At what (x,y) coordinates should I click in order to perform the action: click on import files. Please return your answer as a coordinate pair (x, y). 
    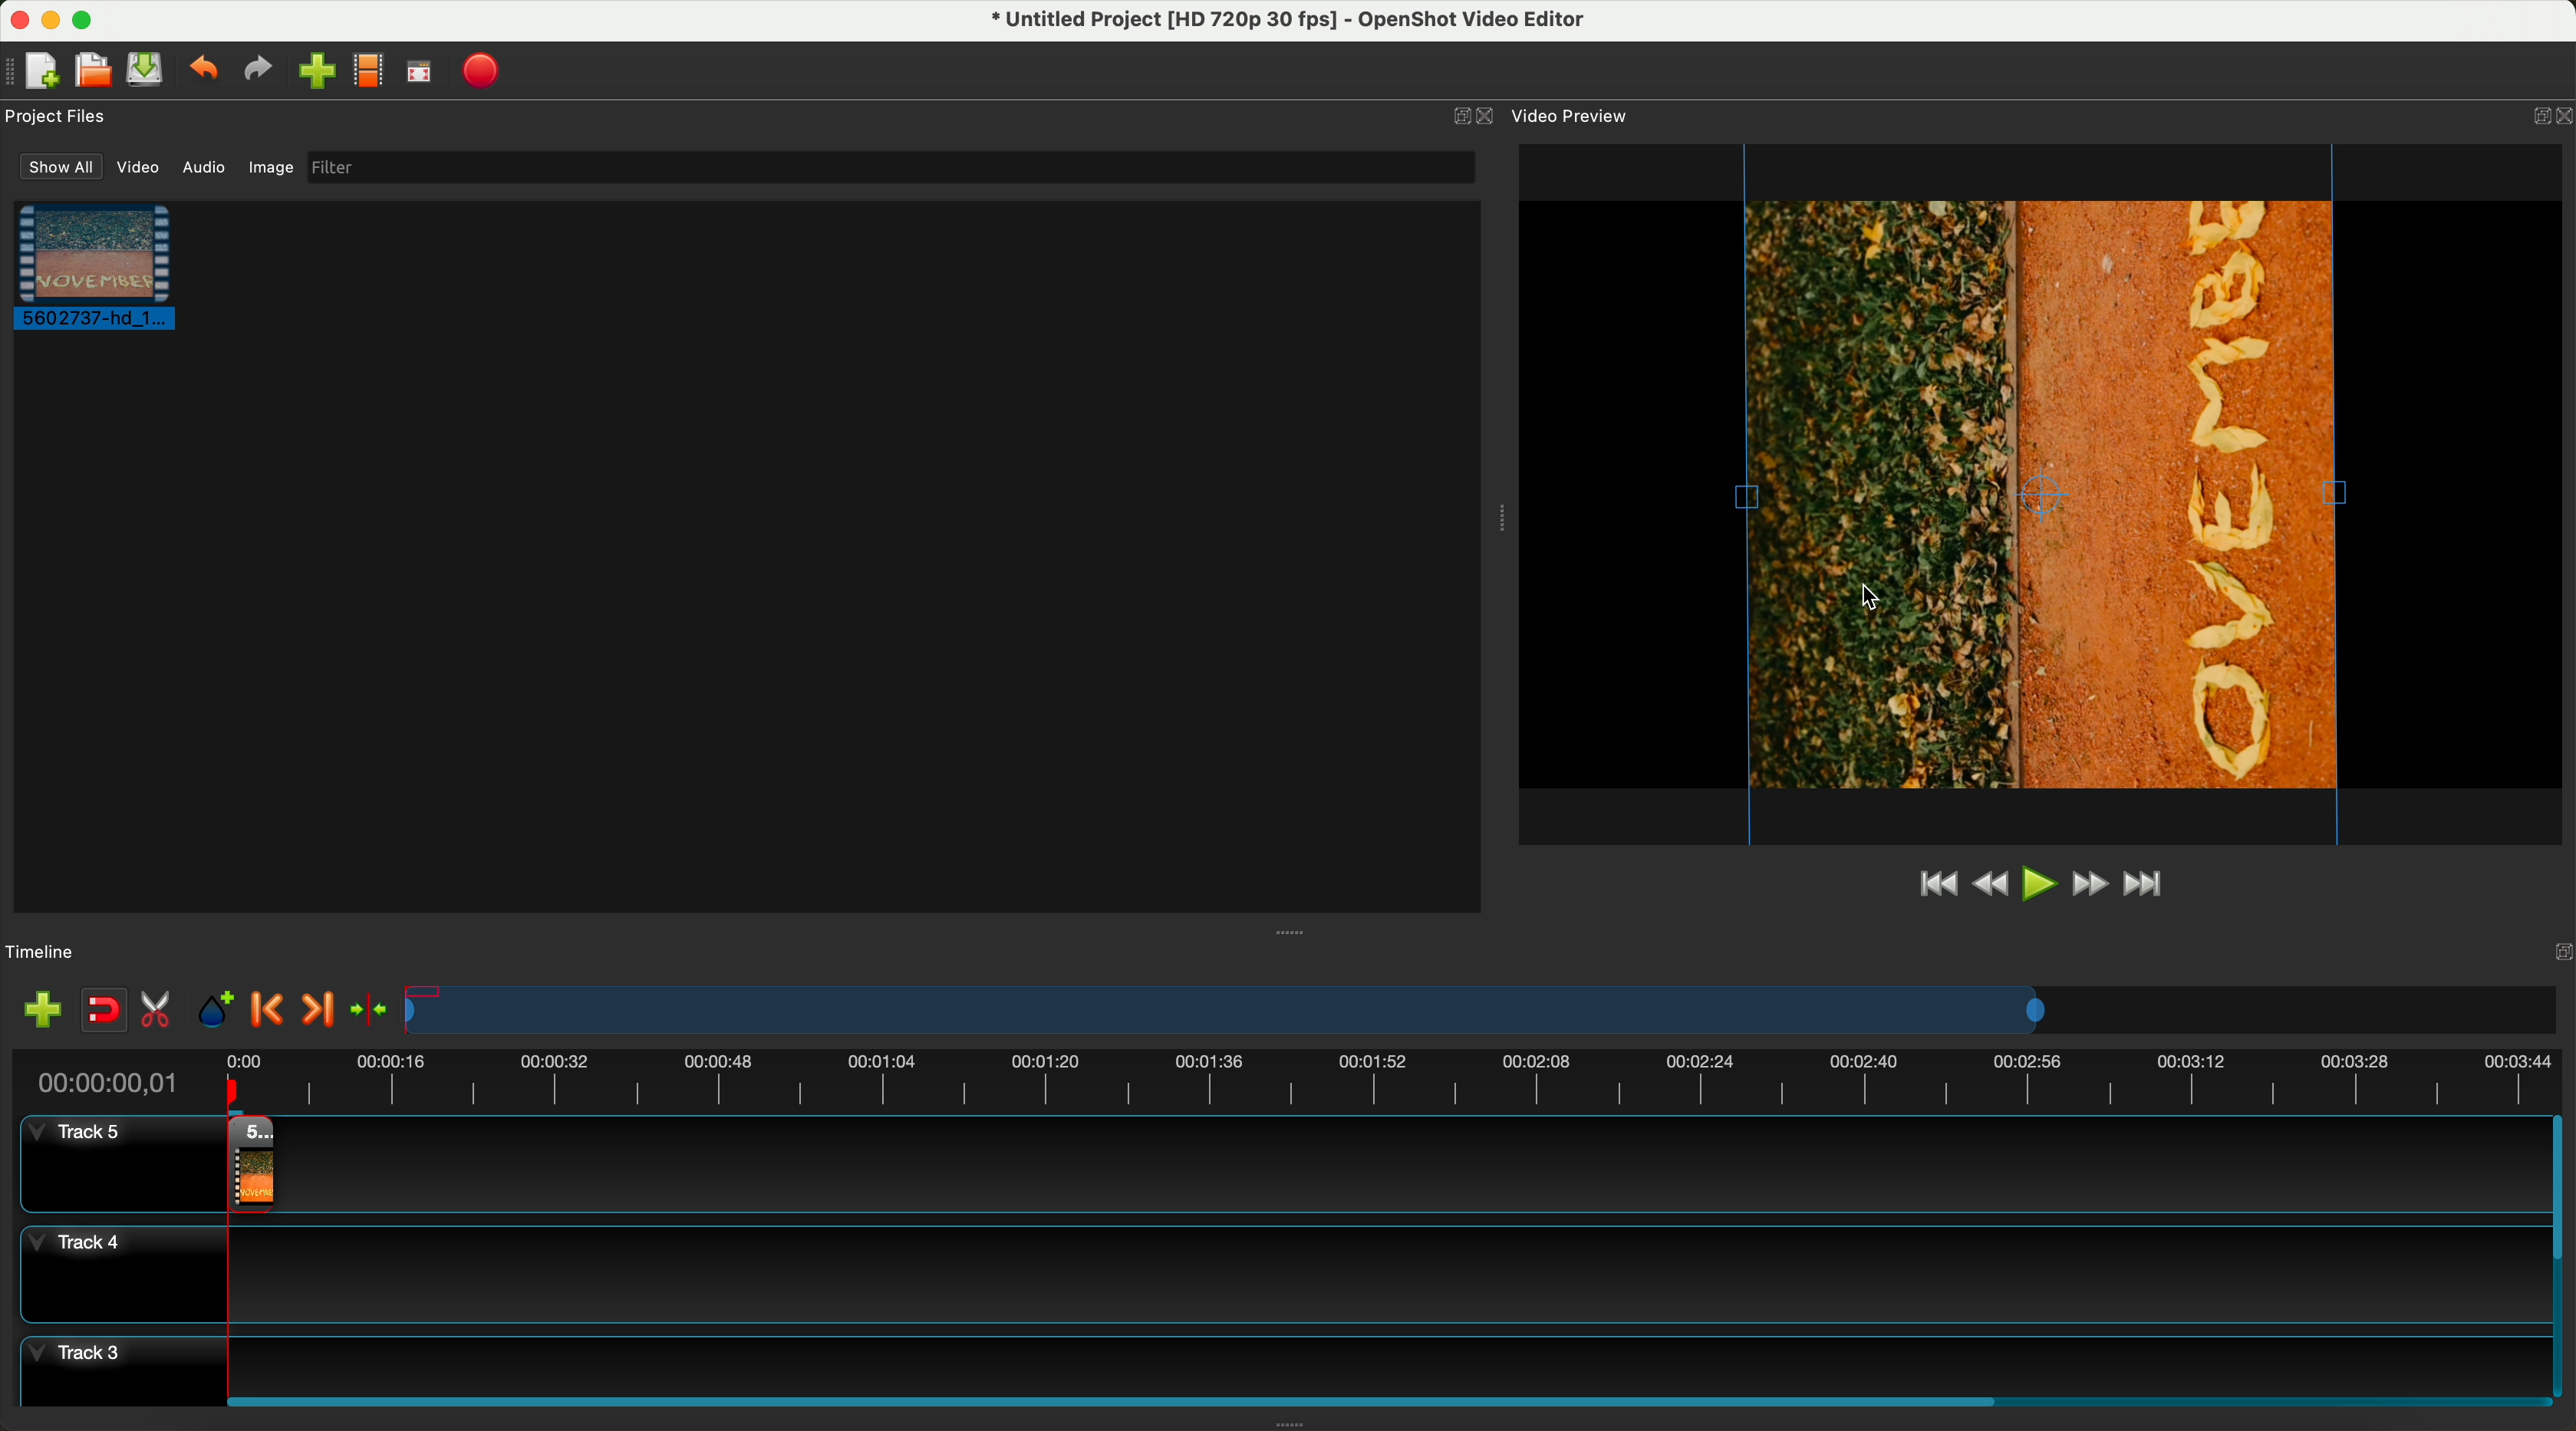
    Looking at the image, I should click on (316, 71).